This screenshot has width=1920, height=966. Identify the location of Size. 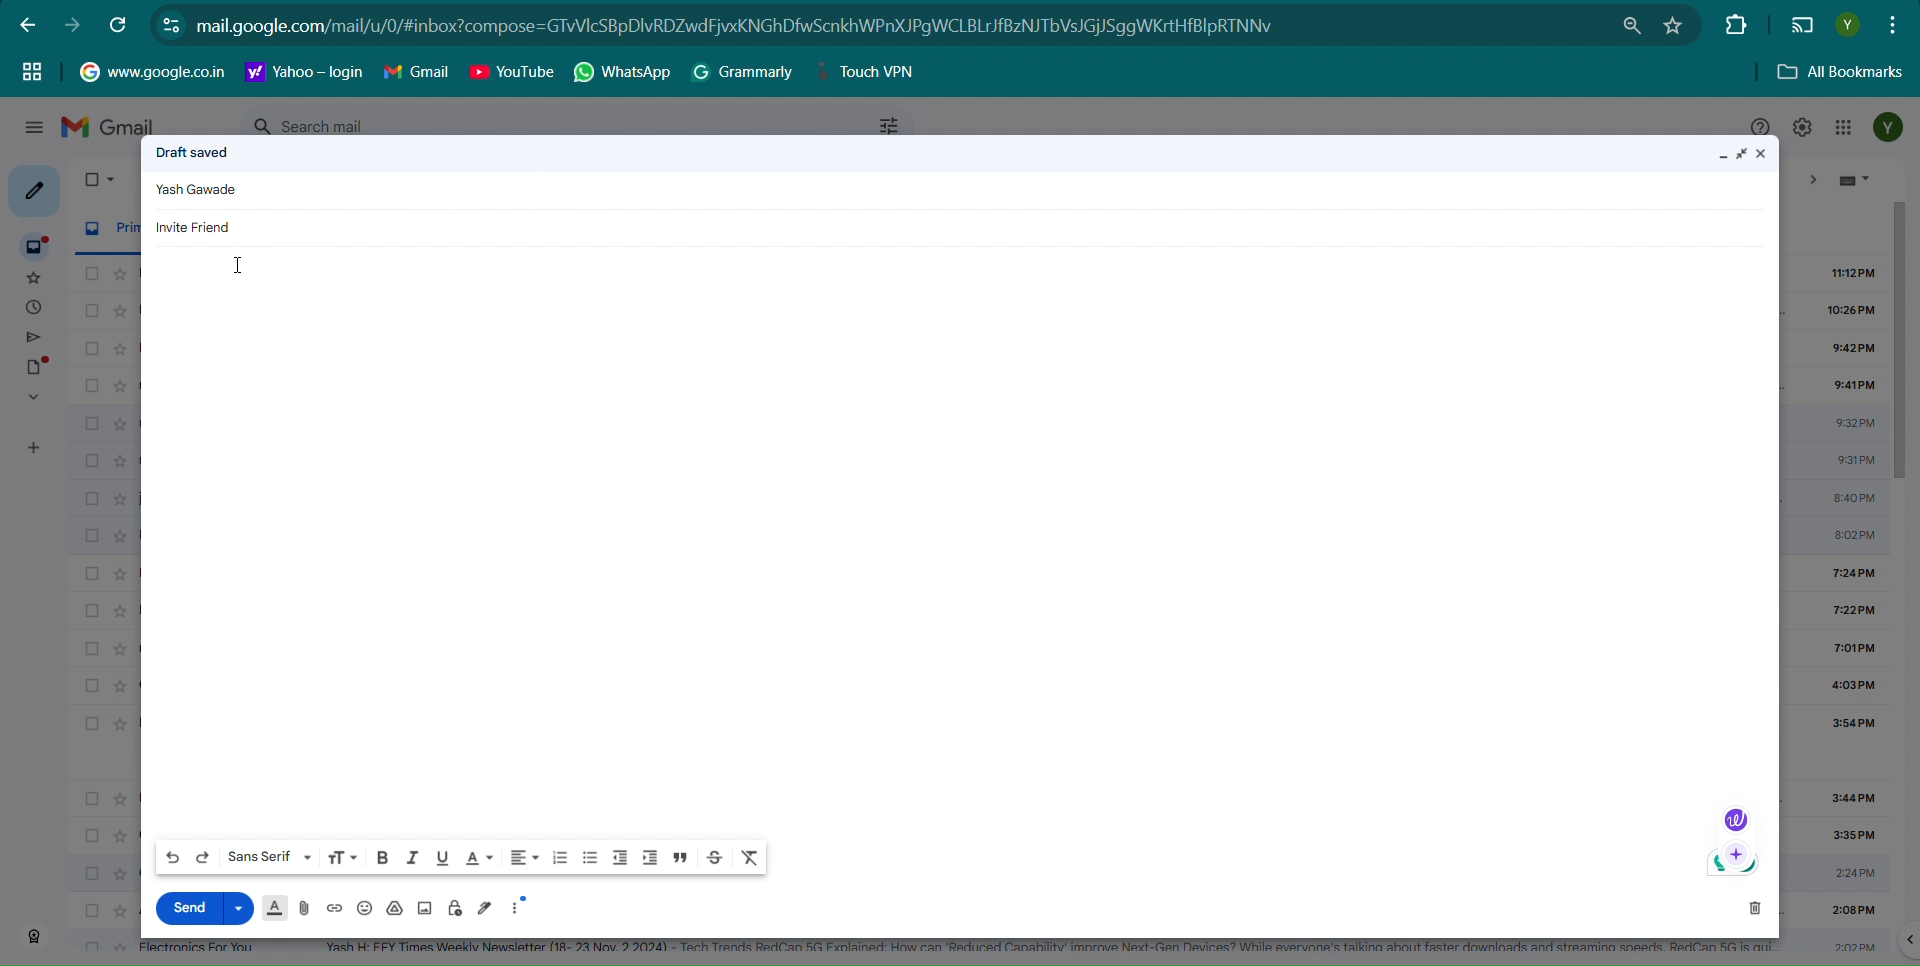
(342, 857).